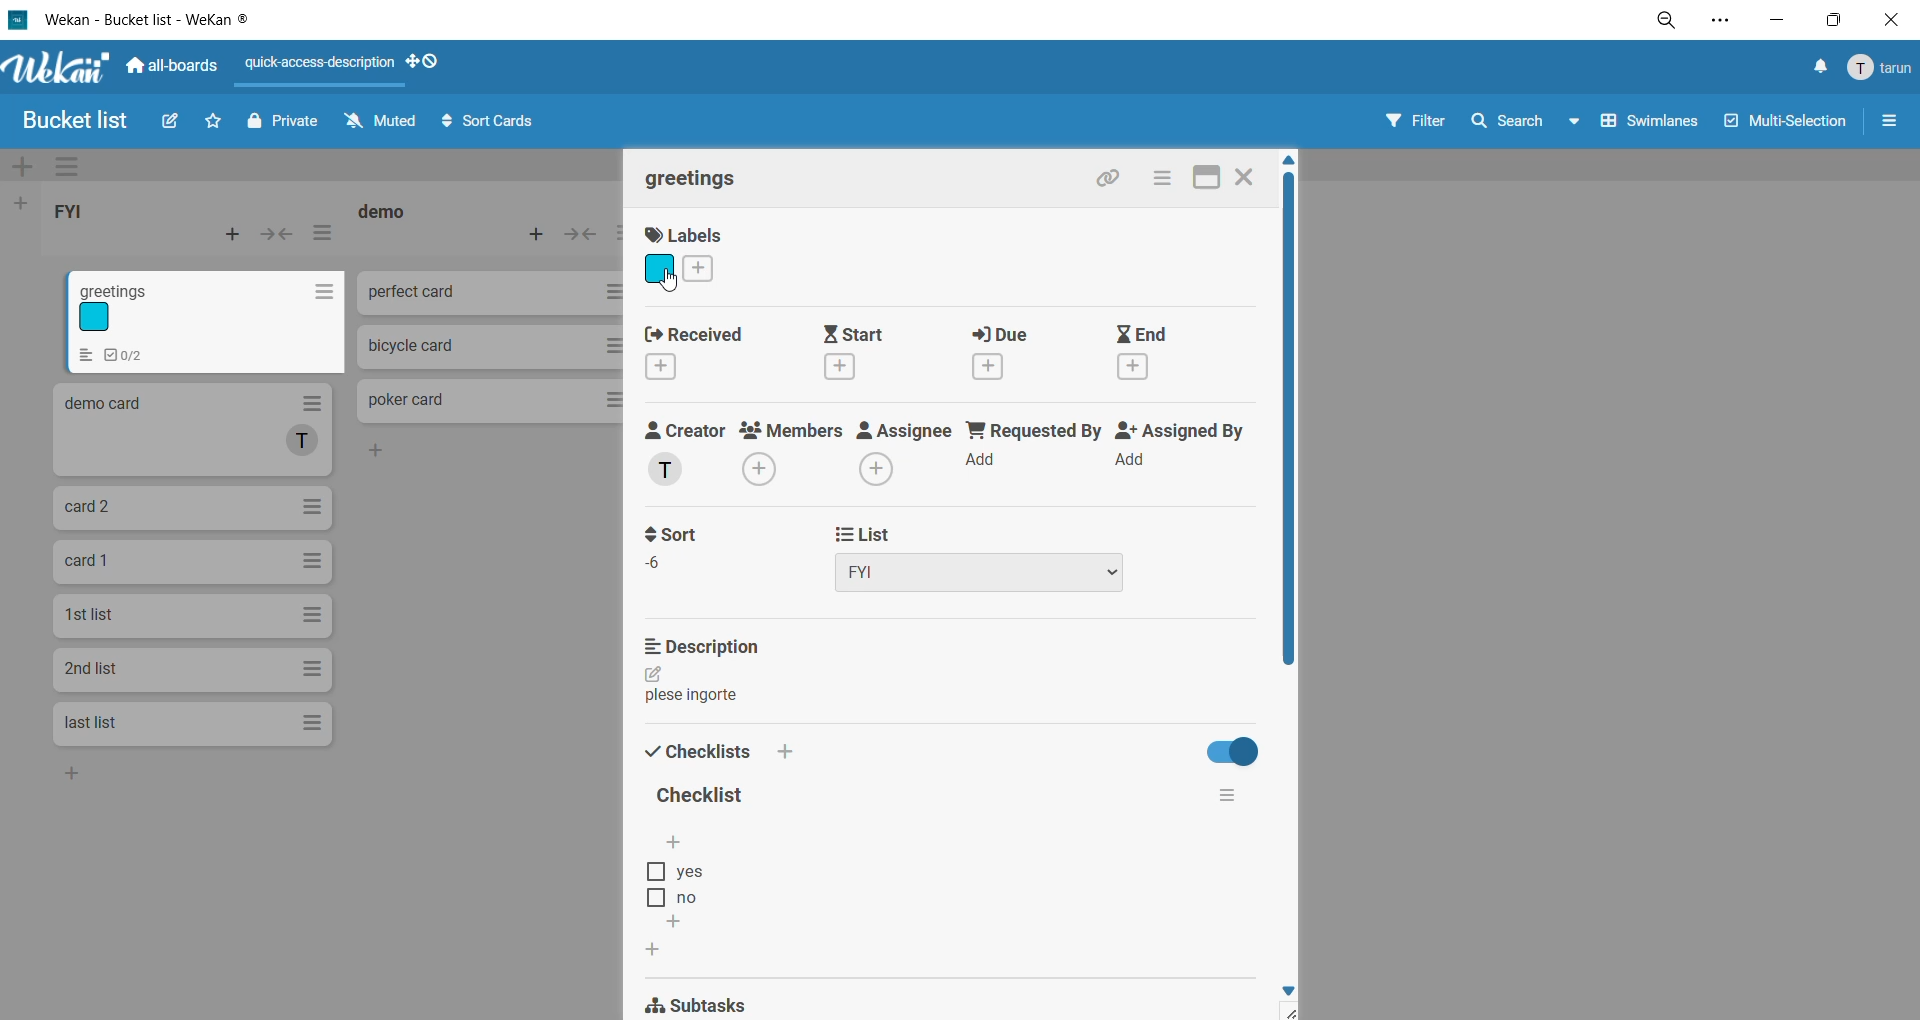 The image size is (1920, 1020). Describe the element at coordinates (495, 123) in the screenshot. I see `sort cards` at that location.